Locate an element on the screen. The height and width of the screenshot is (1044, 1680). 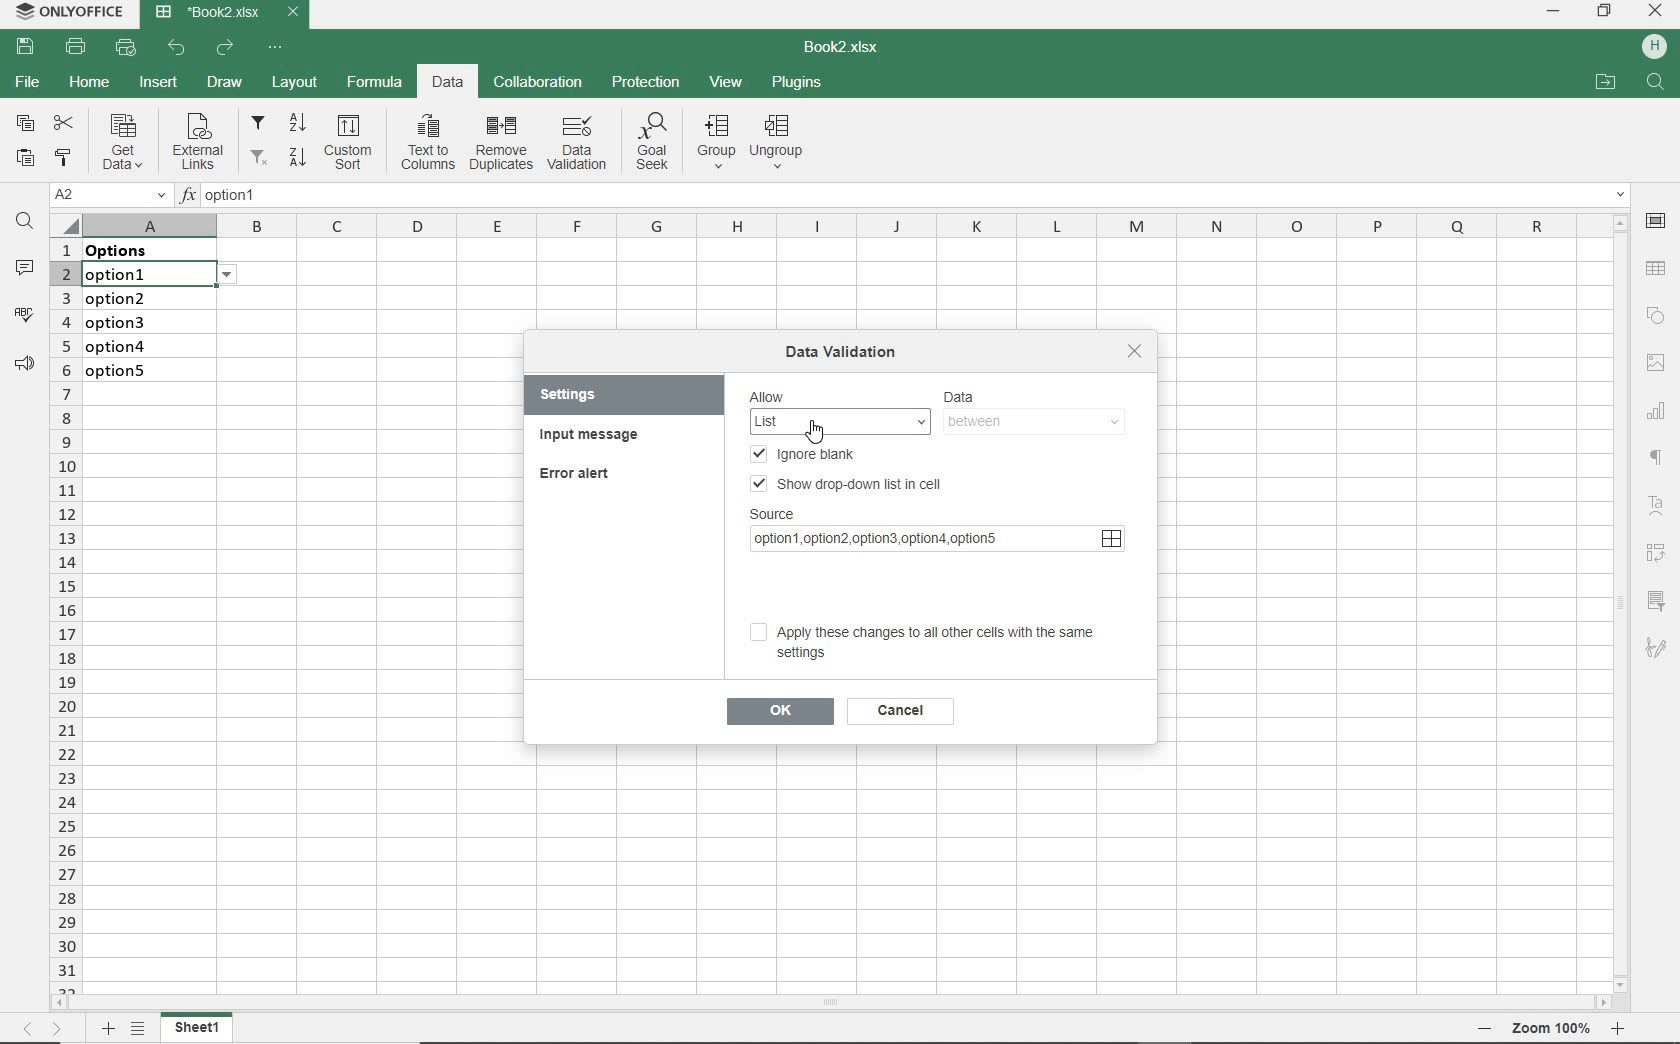
RESTORE DOWN is located at coordinates (1605, 13).